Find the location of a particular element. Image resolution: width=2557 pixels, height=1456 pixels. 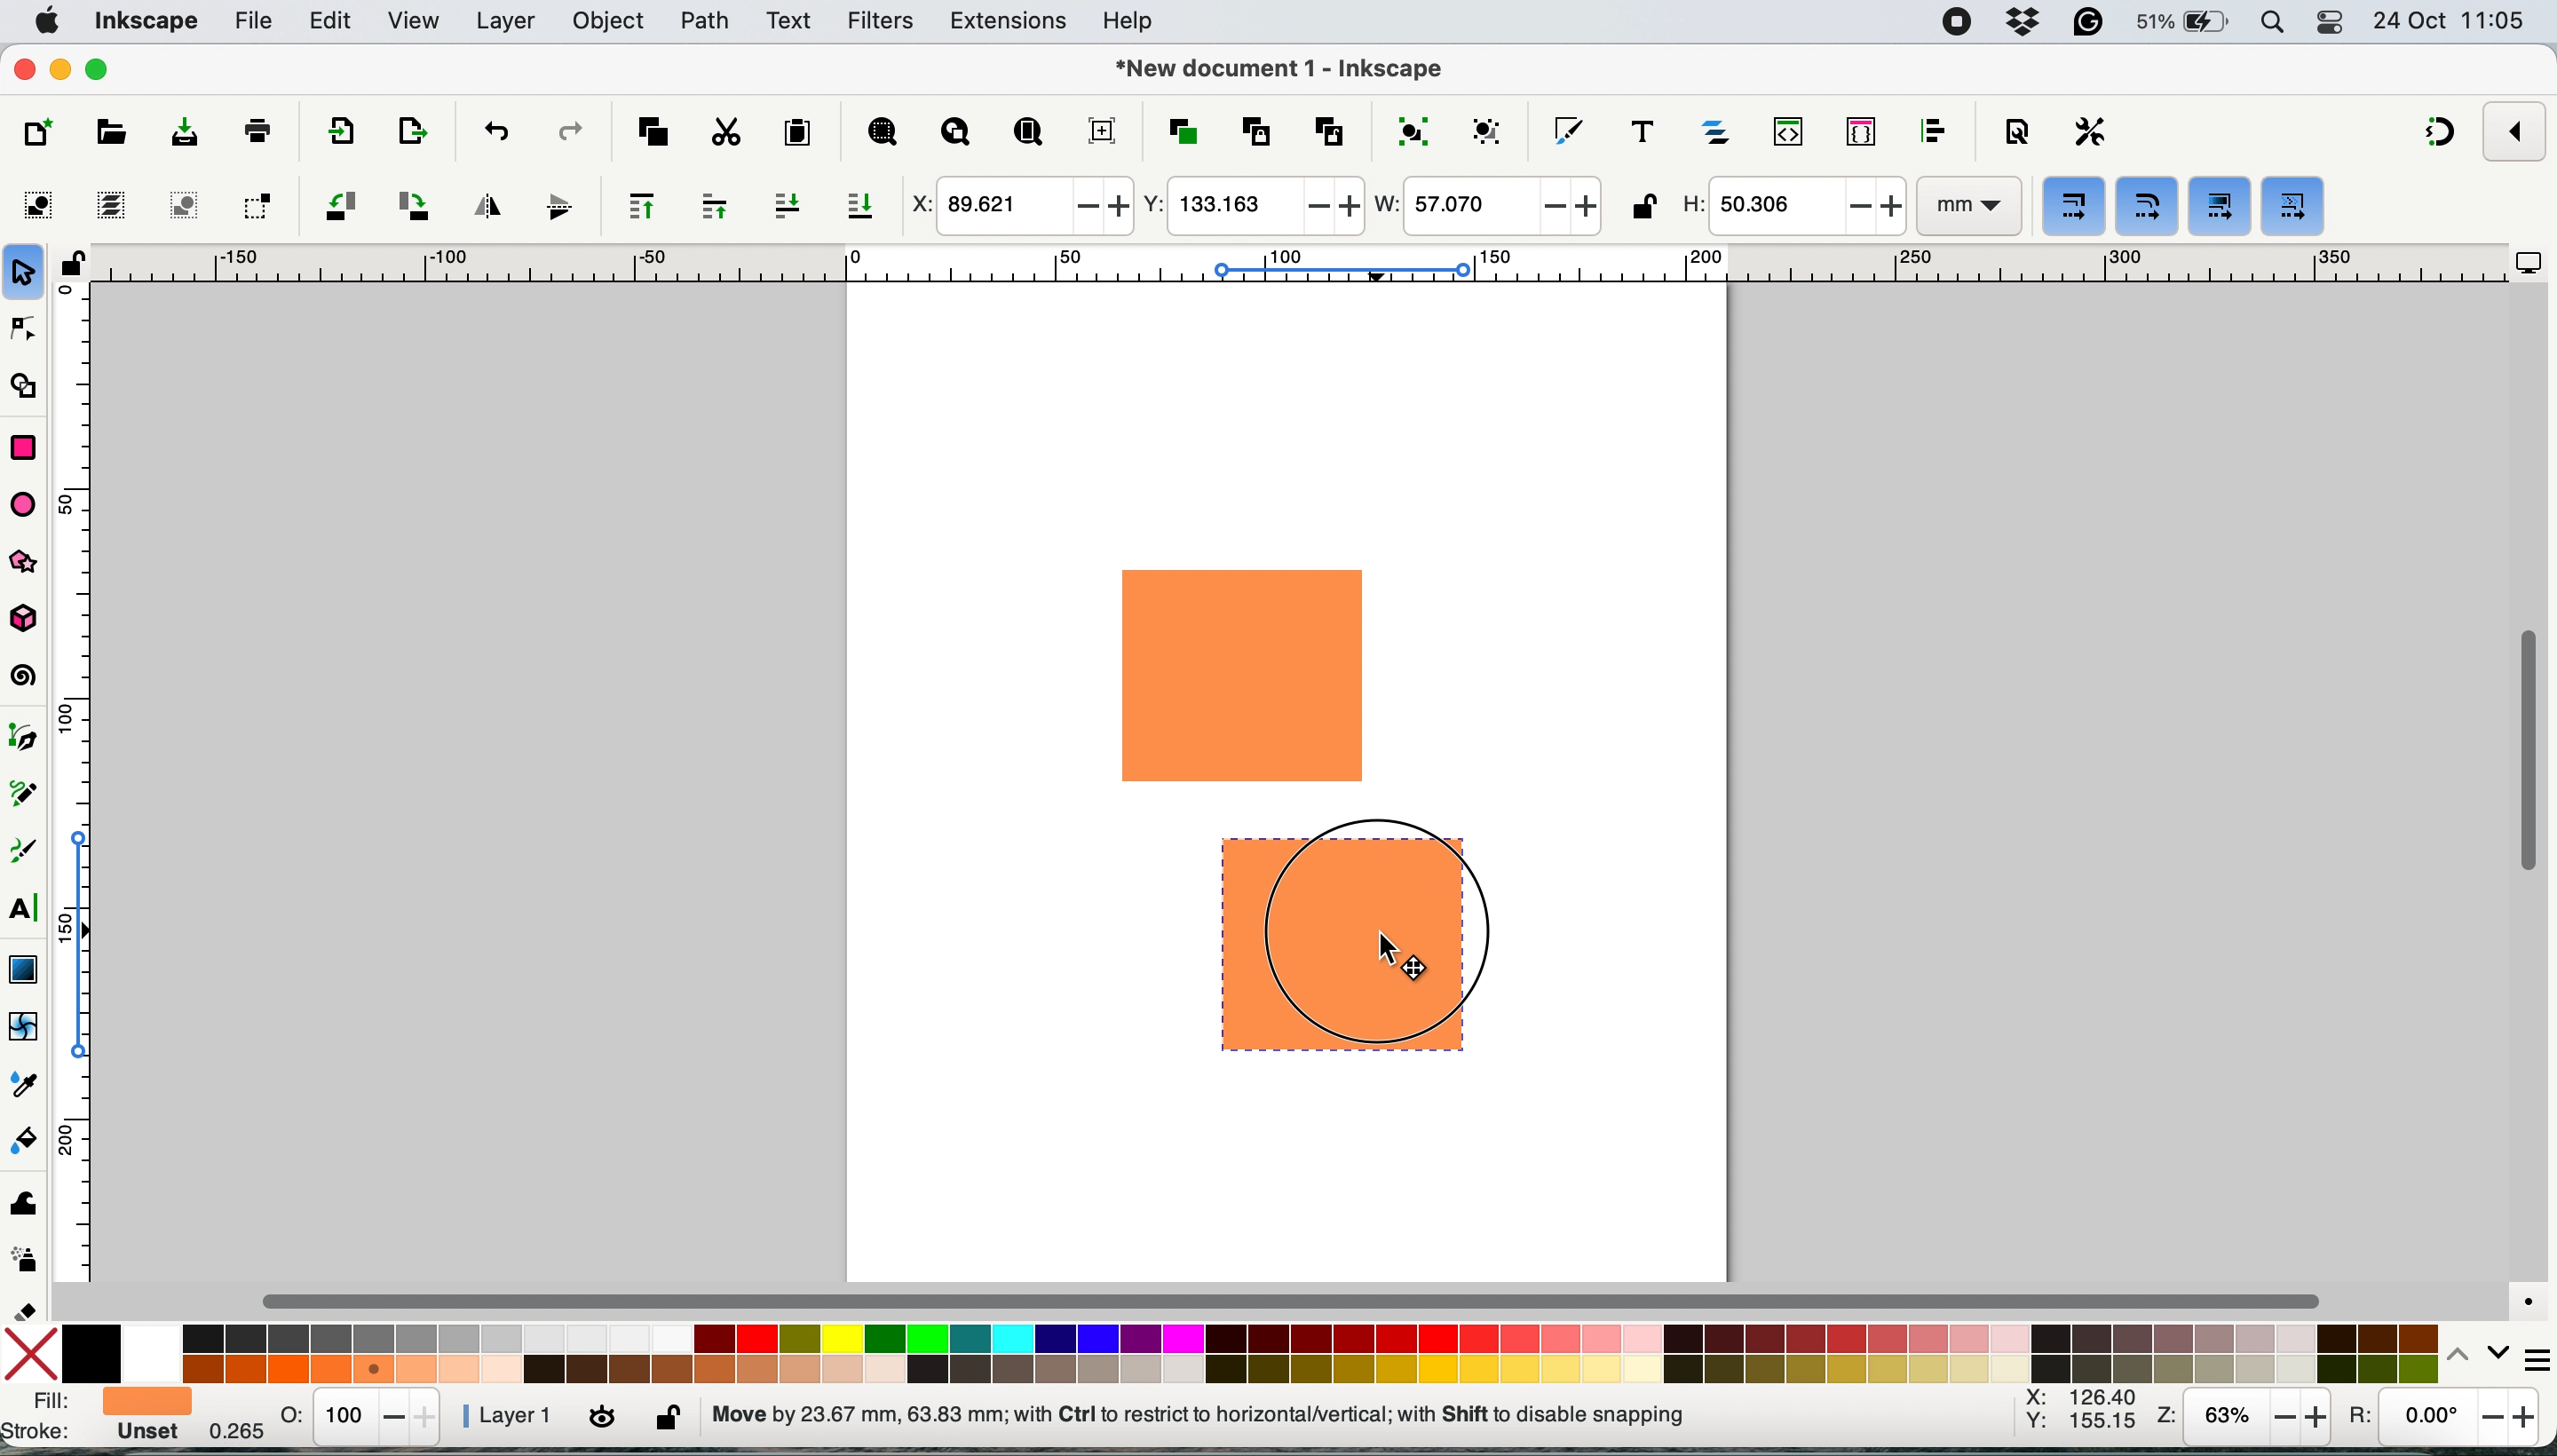

zoom center page is located at coordinates (1102, 130).